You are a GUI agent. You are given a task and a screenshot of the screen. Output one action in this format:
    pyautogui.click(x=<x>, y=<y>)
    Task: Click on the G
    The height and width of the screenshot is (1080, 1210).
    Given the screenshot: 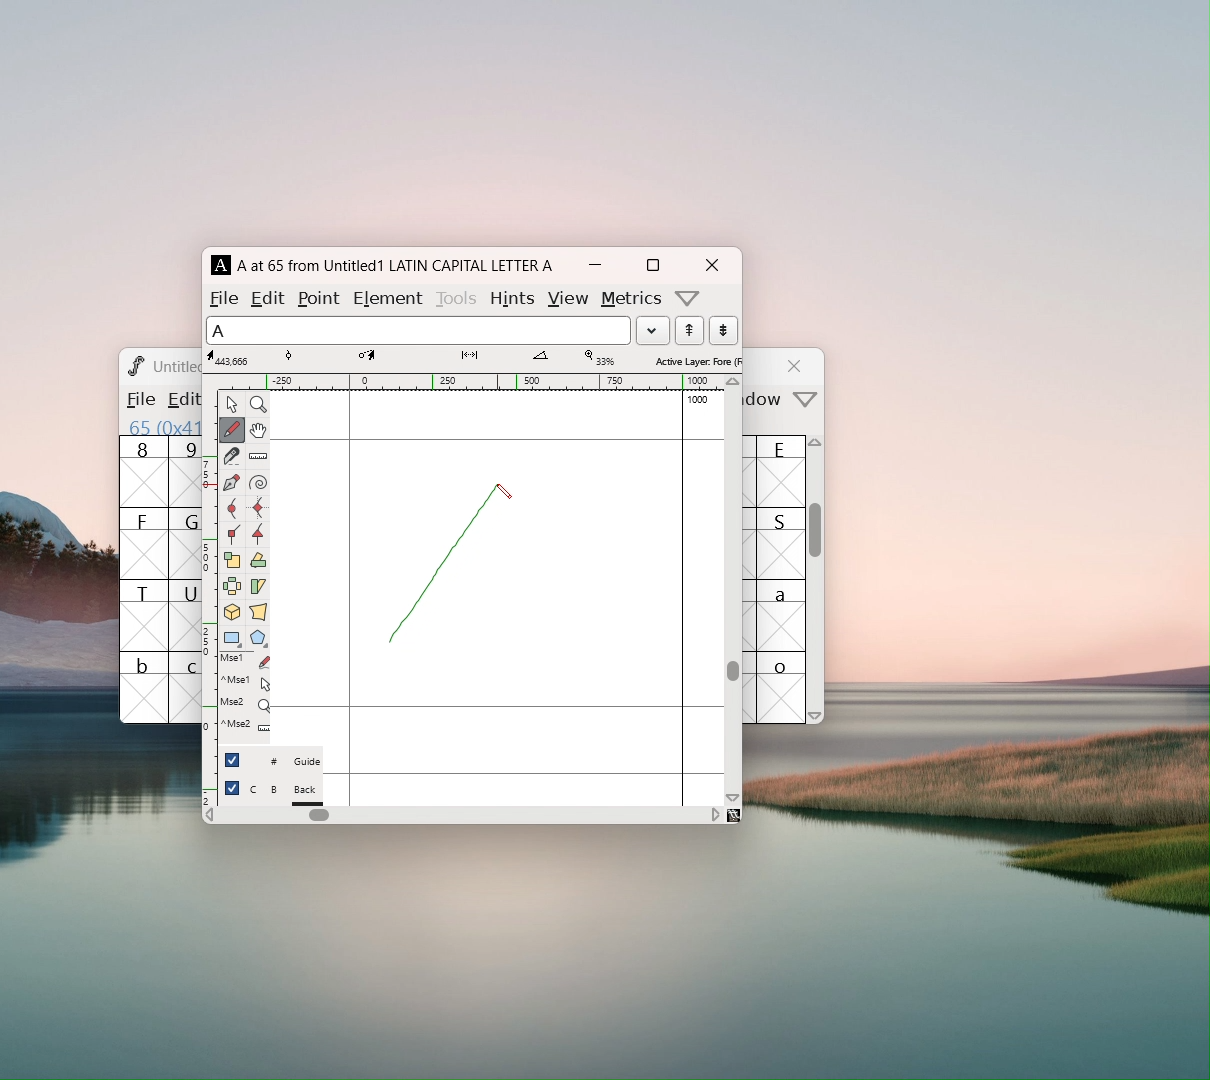 What is the action you would take?
    pyautogui.click(x=184, y=543)
    